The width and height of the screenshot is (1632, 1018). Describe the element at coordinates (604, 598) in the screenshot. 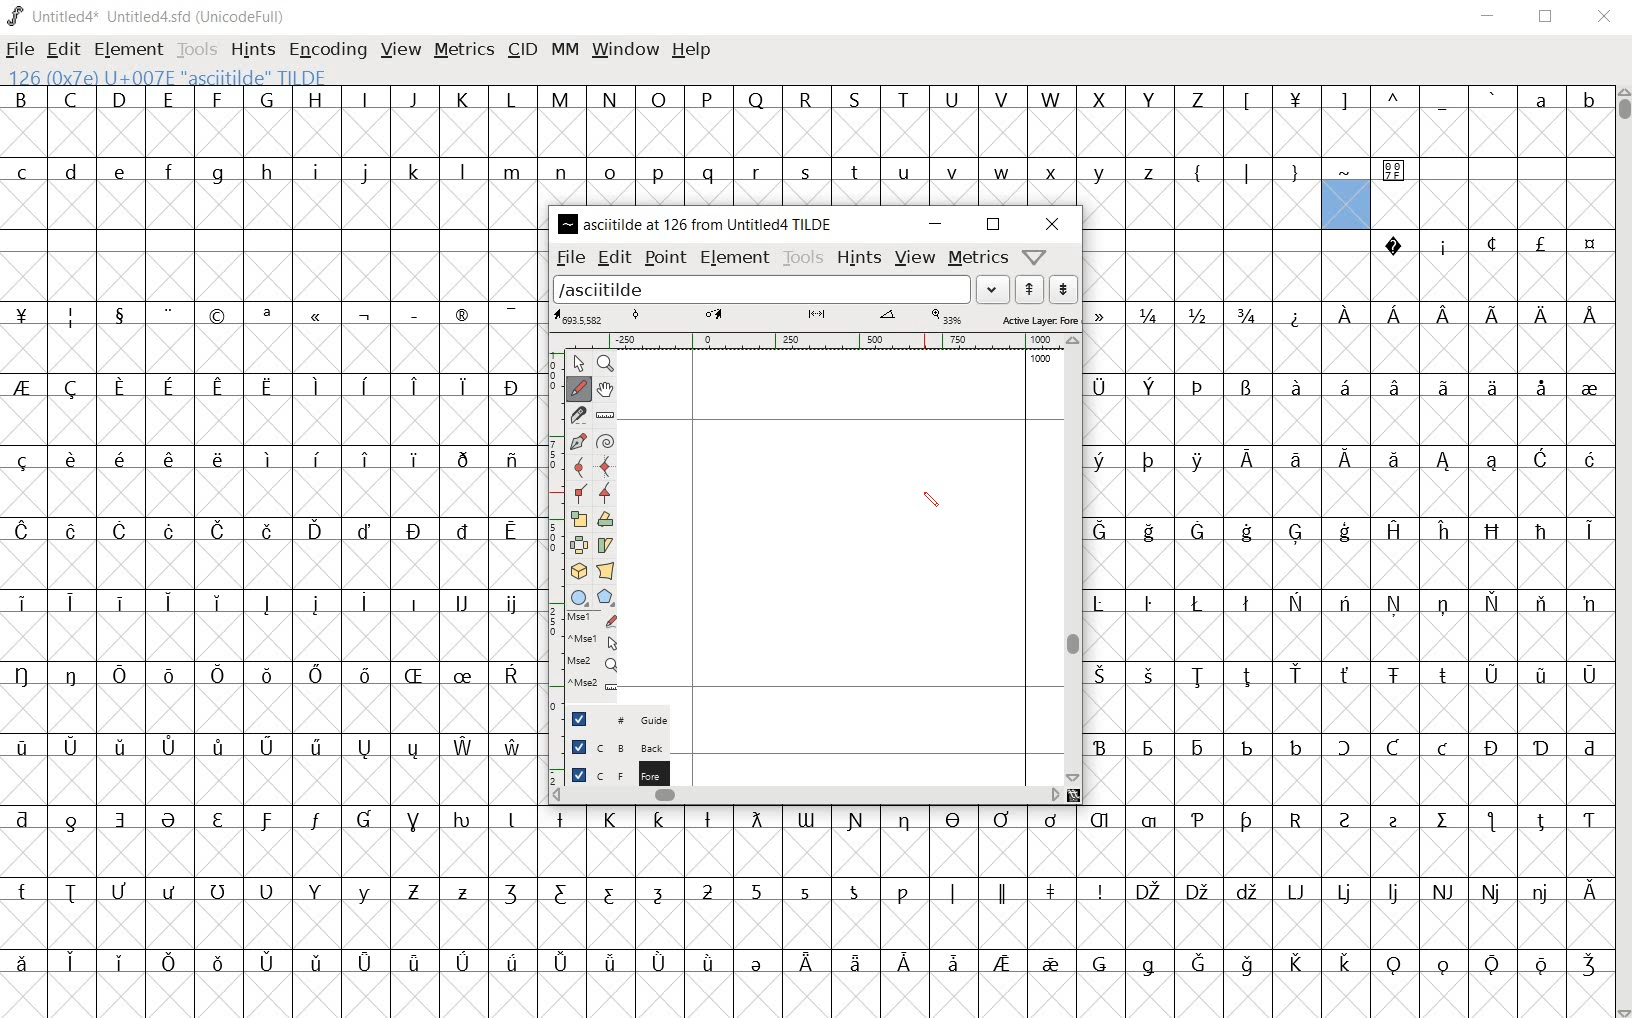

I see `polygon or star` at that location.